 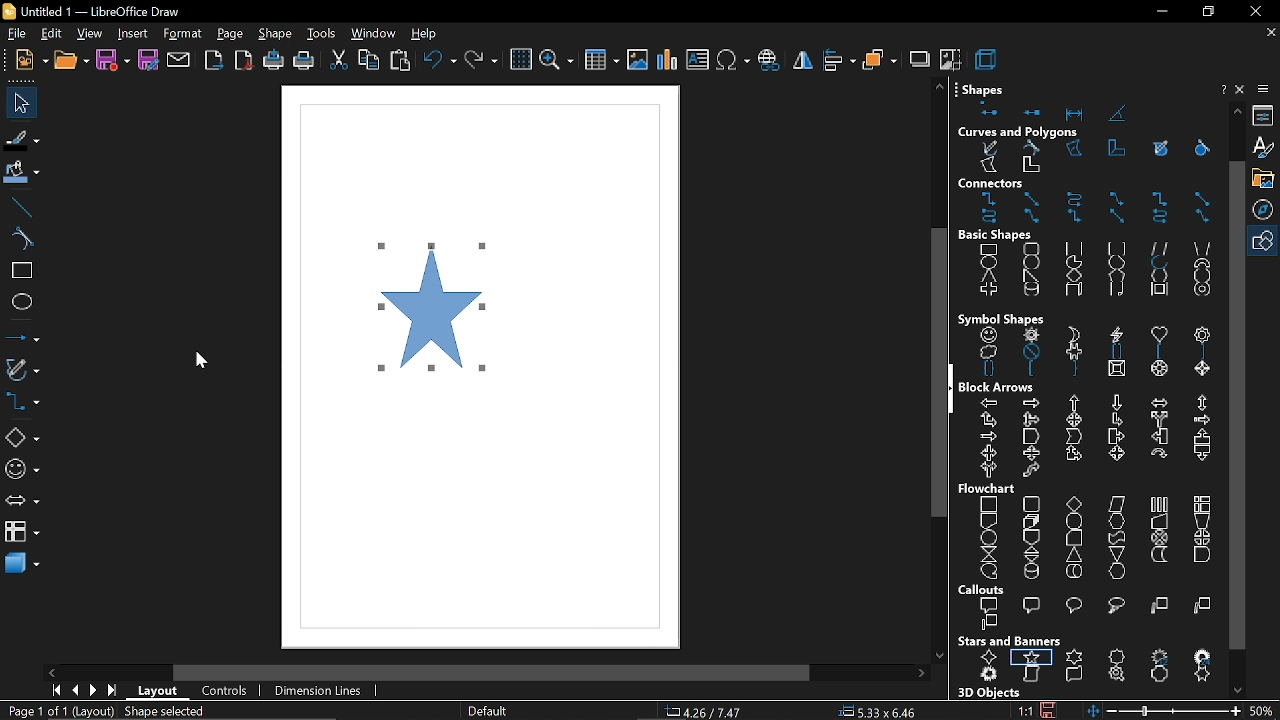 What do you see at coordinates (20, 273) in the screenshot?
I see `rectangle` at bounding box center [20, 273].